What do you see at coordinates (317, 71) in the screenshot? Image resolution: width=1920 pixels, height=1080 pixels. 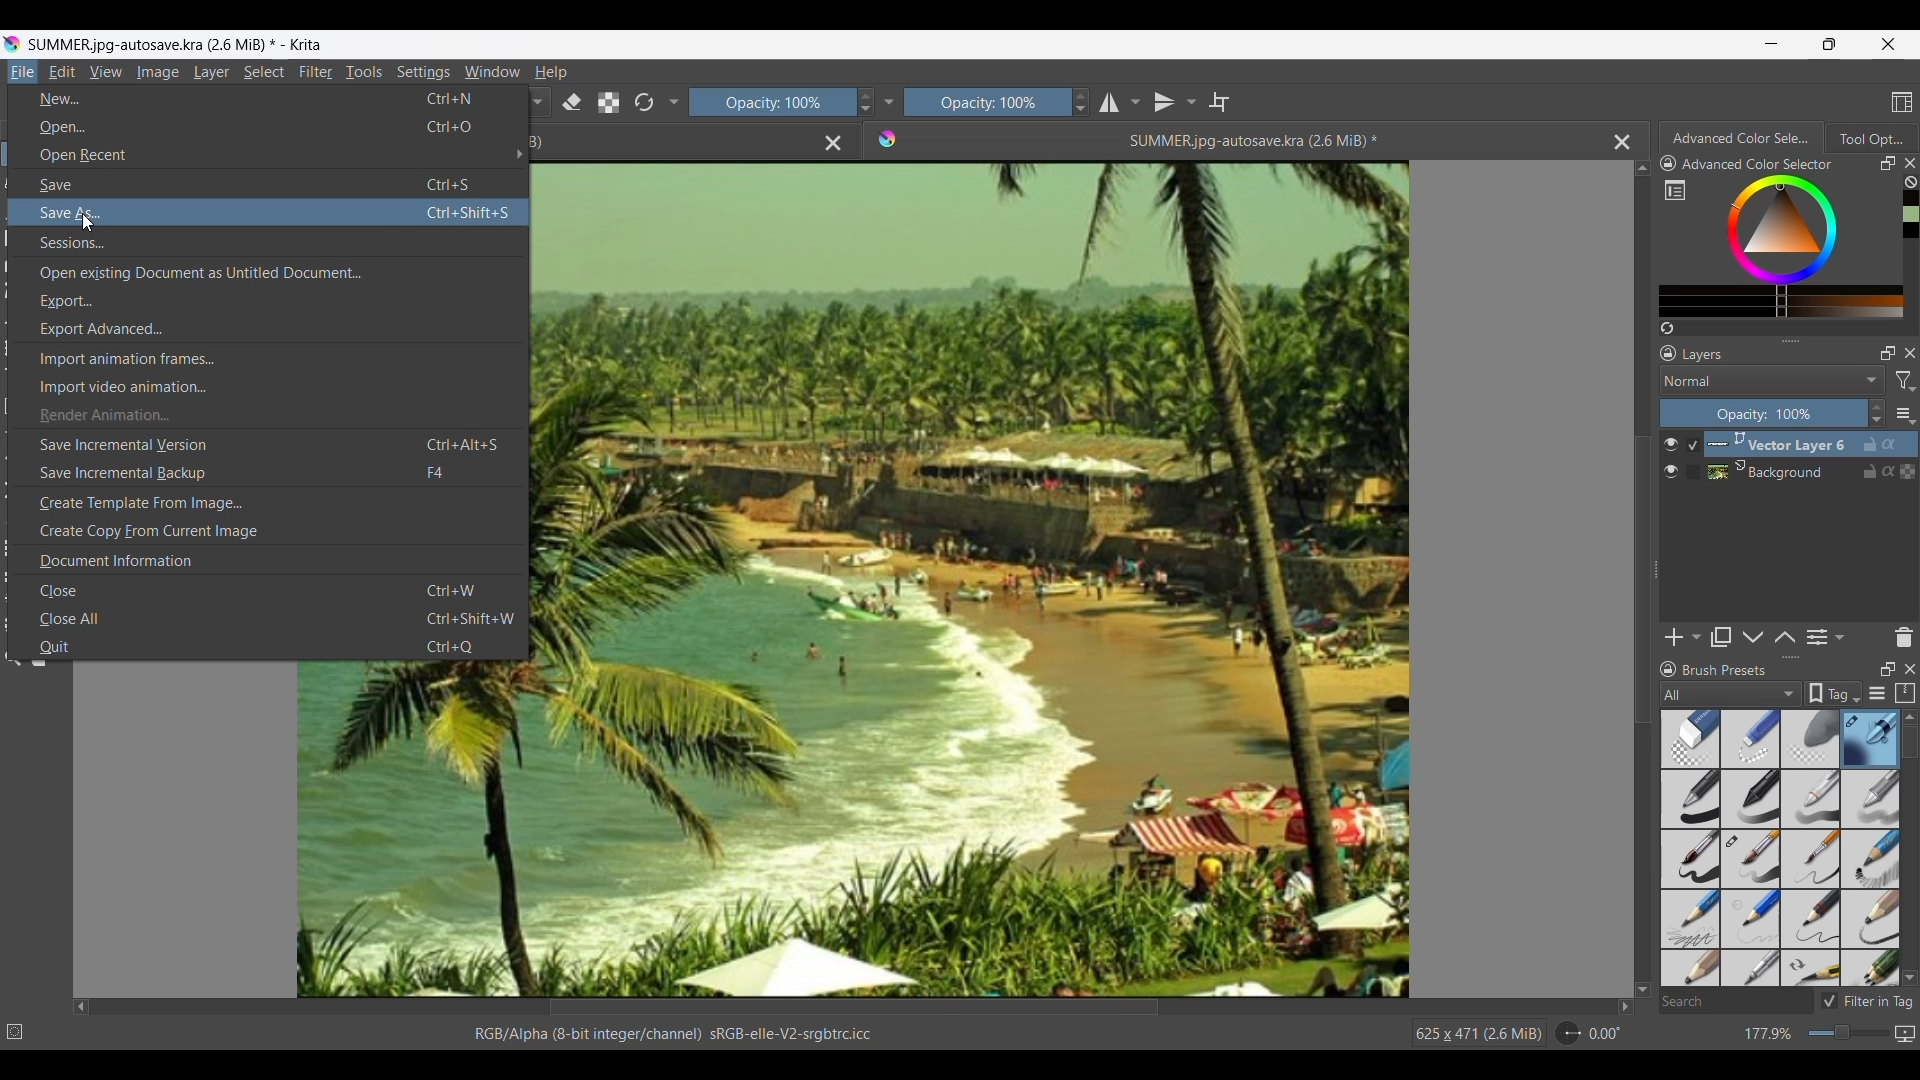 I see `Filter` at bounding box center [317, 71].